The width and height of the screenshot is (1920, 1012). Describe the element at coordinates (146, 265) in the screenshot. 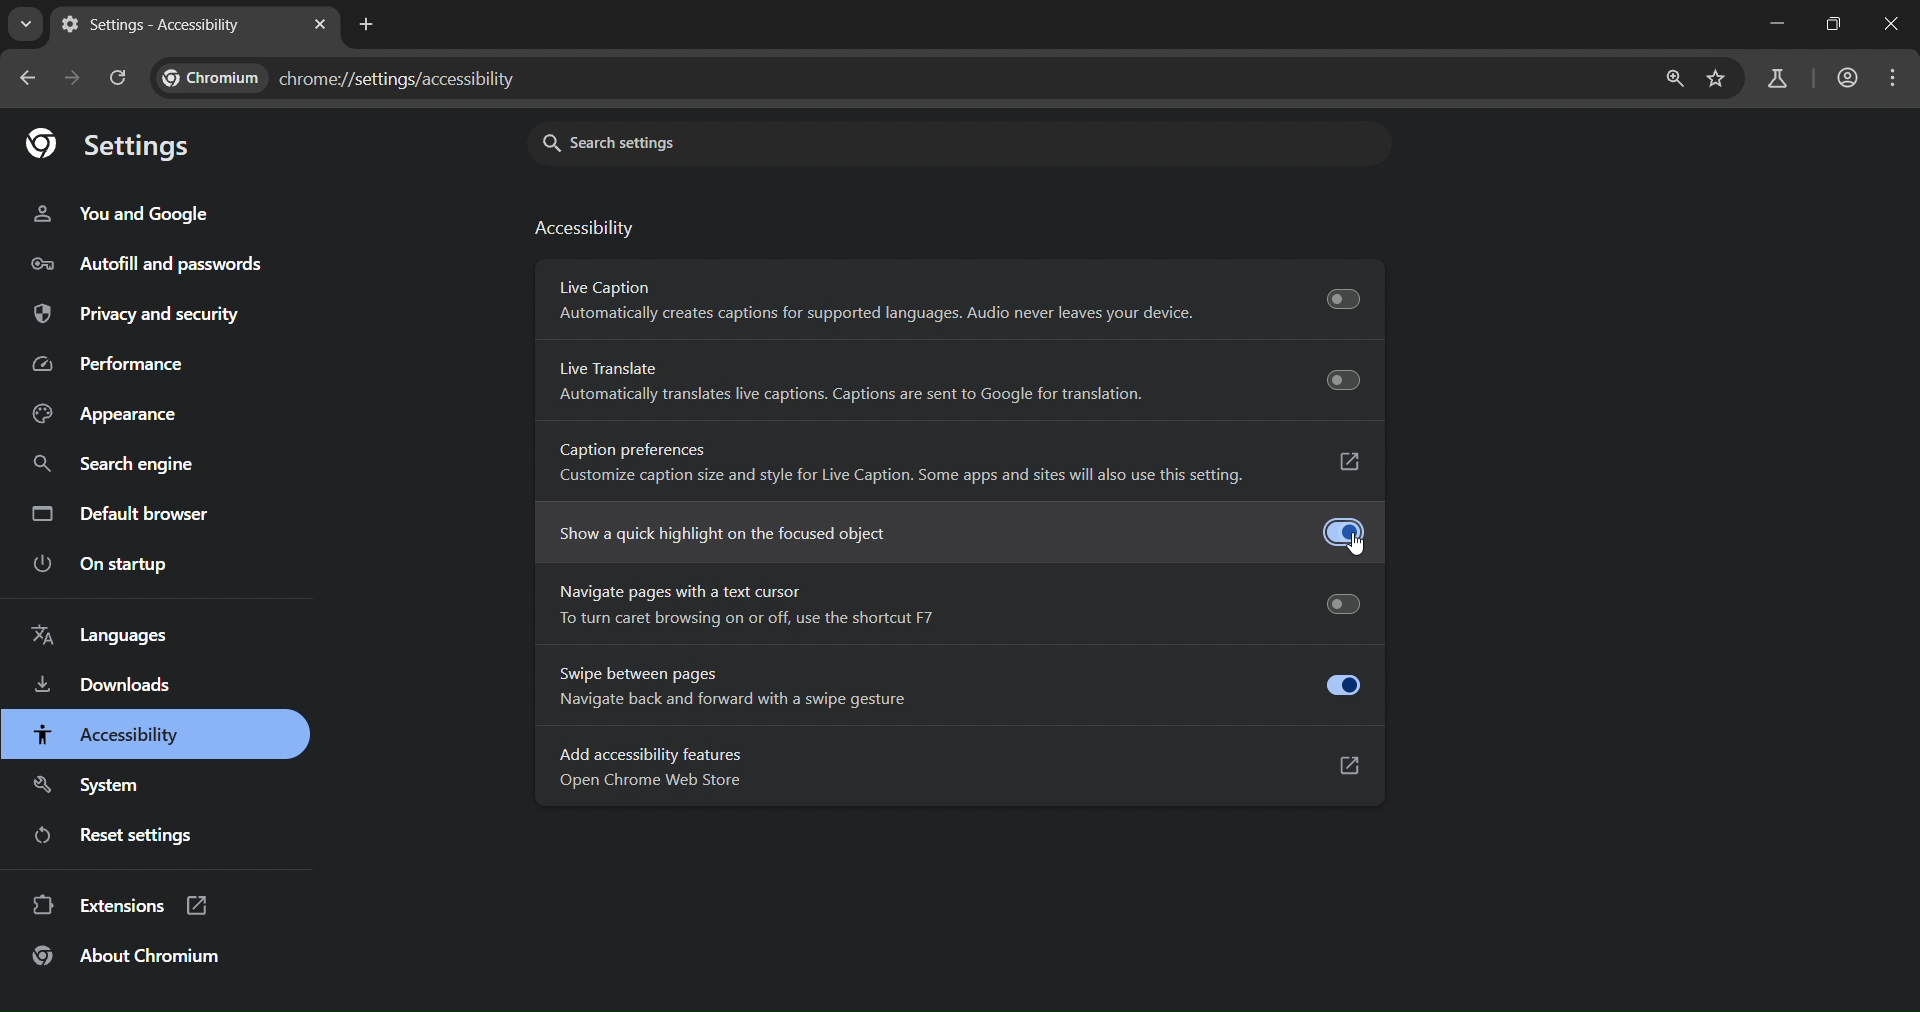

I see `autofill and passwords` at that location.